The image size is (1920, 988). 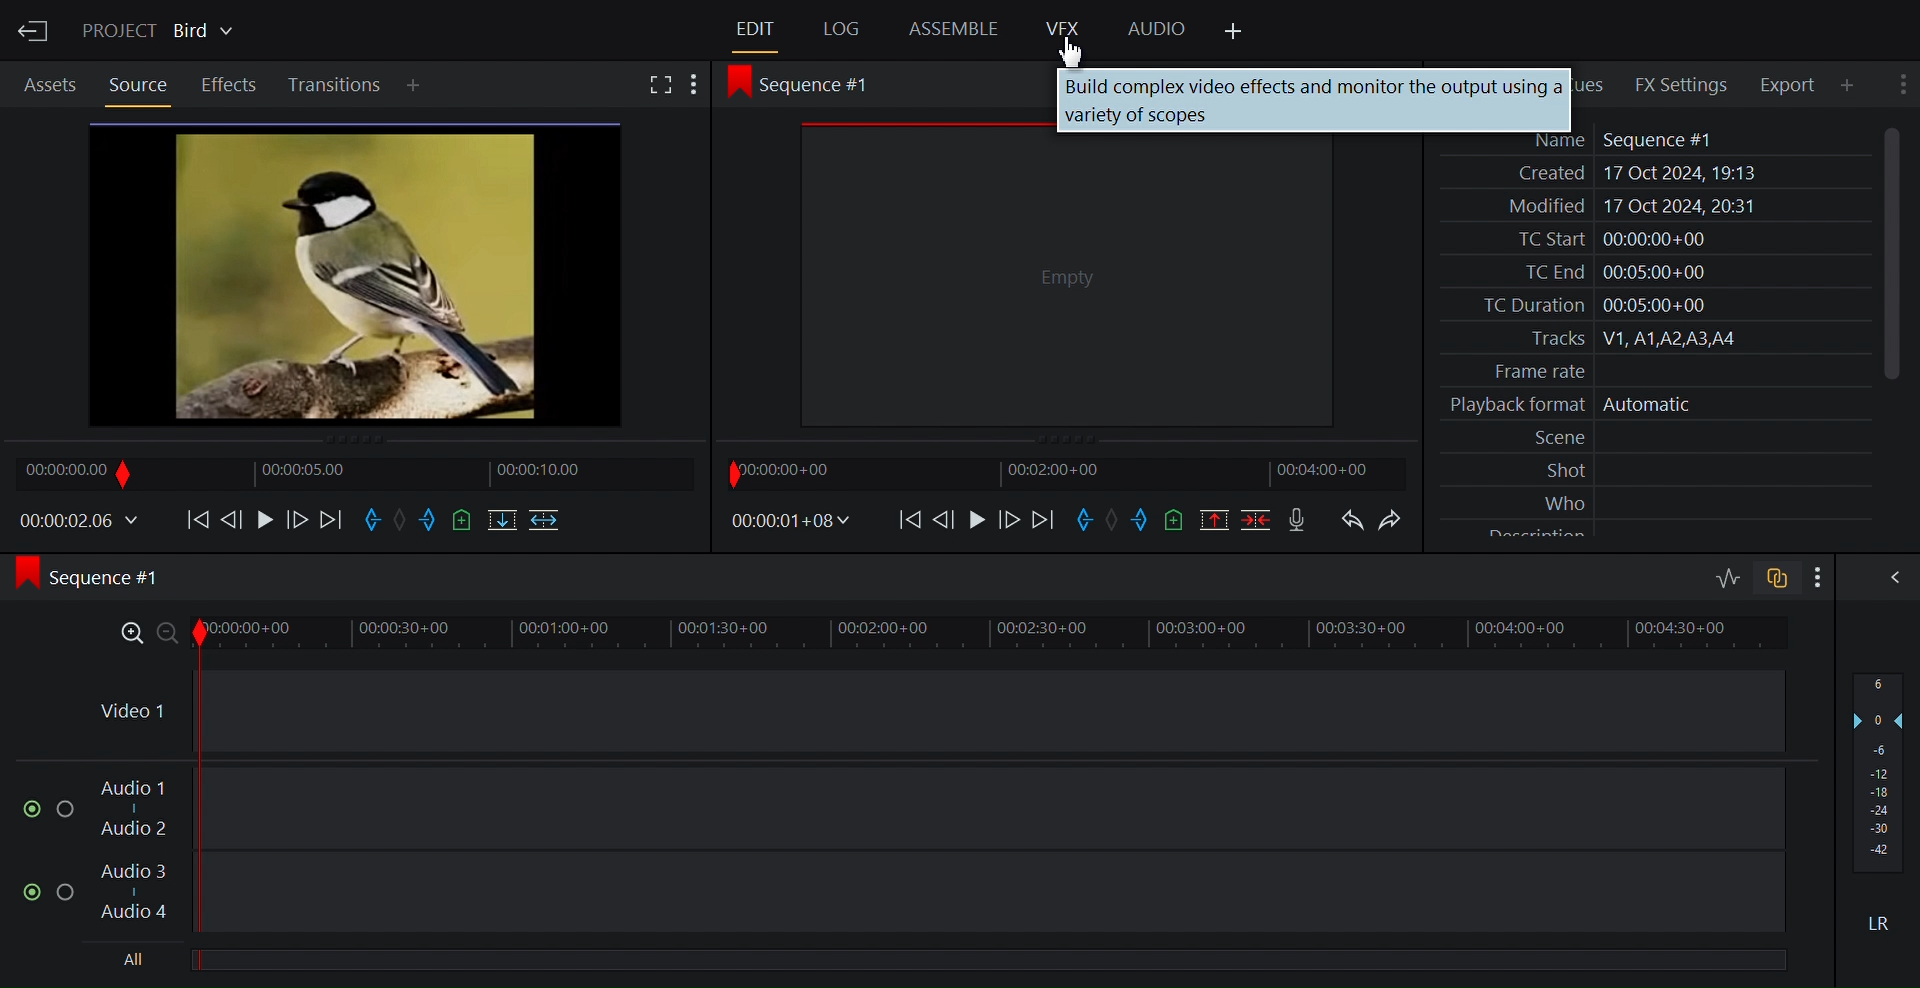 I want to click on Toggle audio track sync, so click(x=1778, y=577).